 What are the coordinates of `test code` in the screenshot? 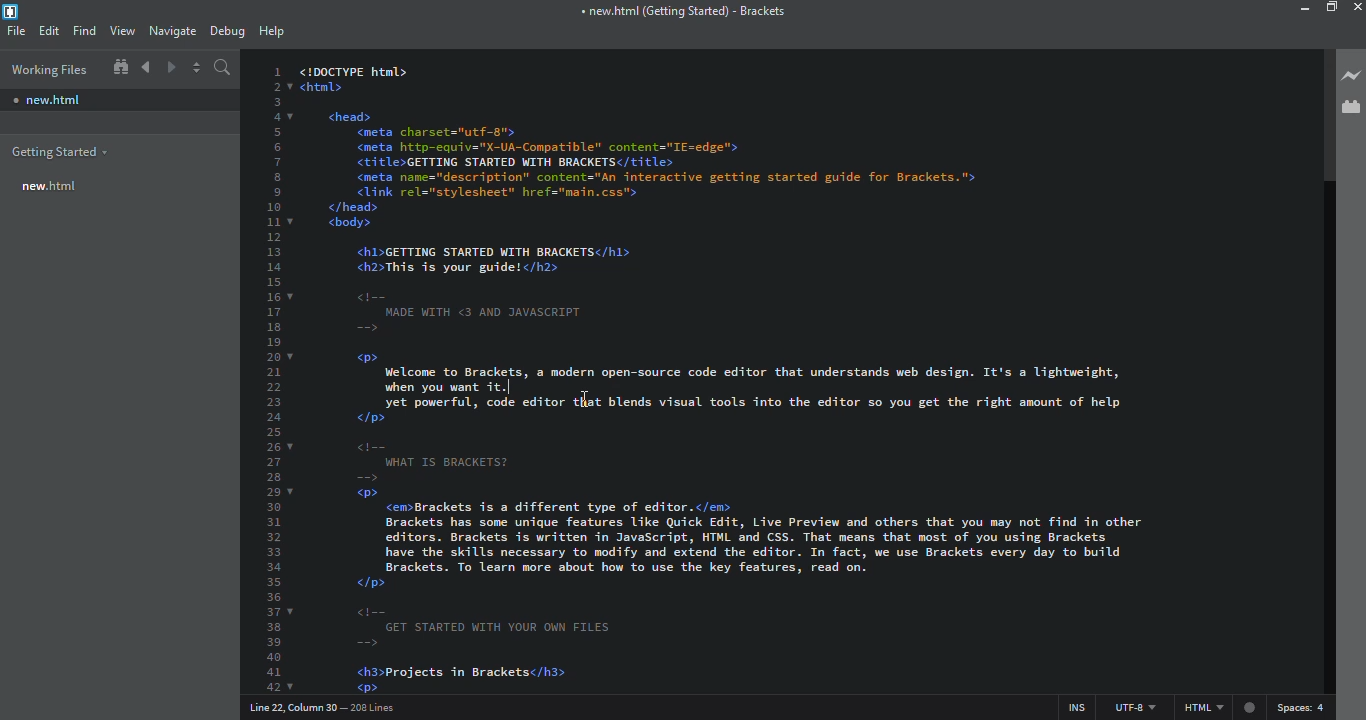 It's located at (754, 568).